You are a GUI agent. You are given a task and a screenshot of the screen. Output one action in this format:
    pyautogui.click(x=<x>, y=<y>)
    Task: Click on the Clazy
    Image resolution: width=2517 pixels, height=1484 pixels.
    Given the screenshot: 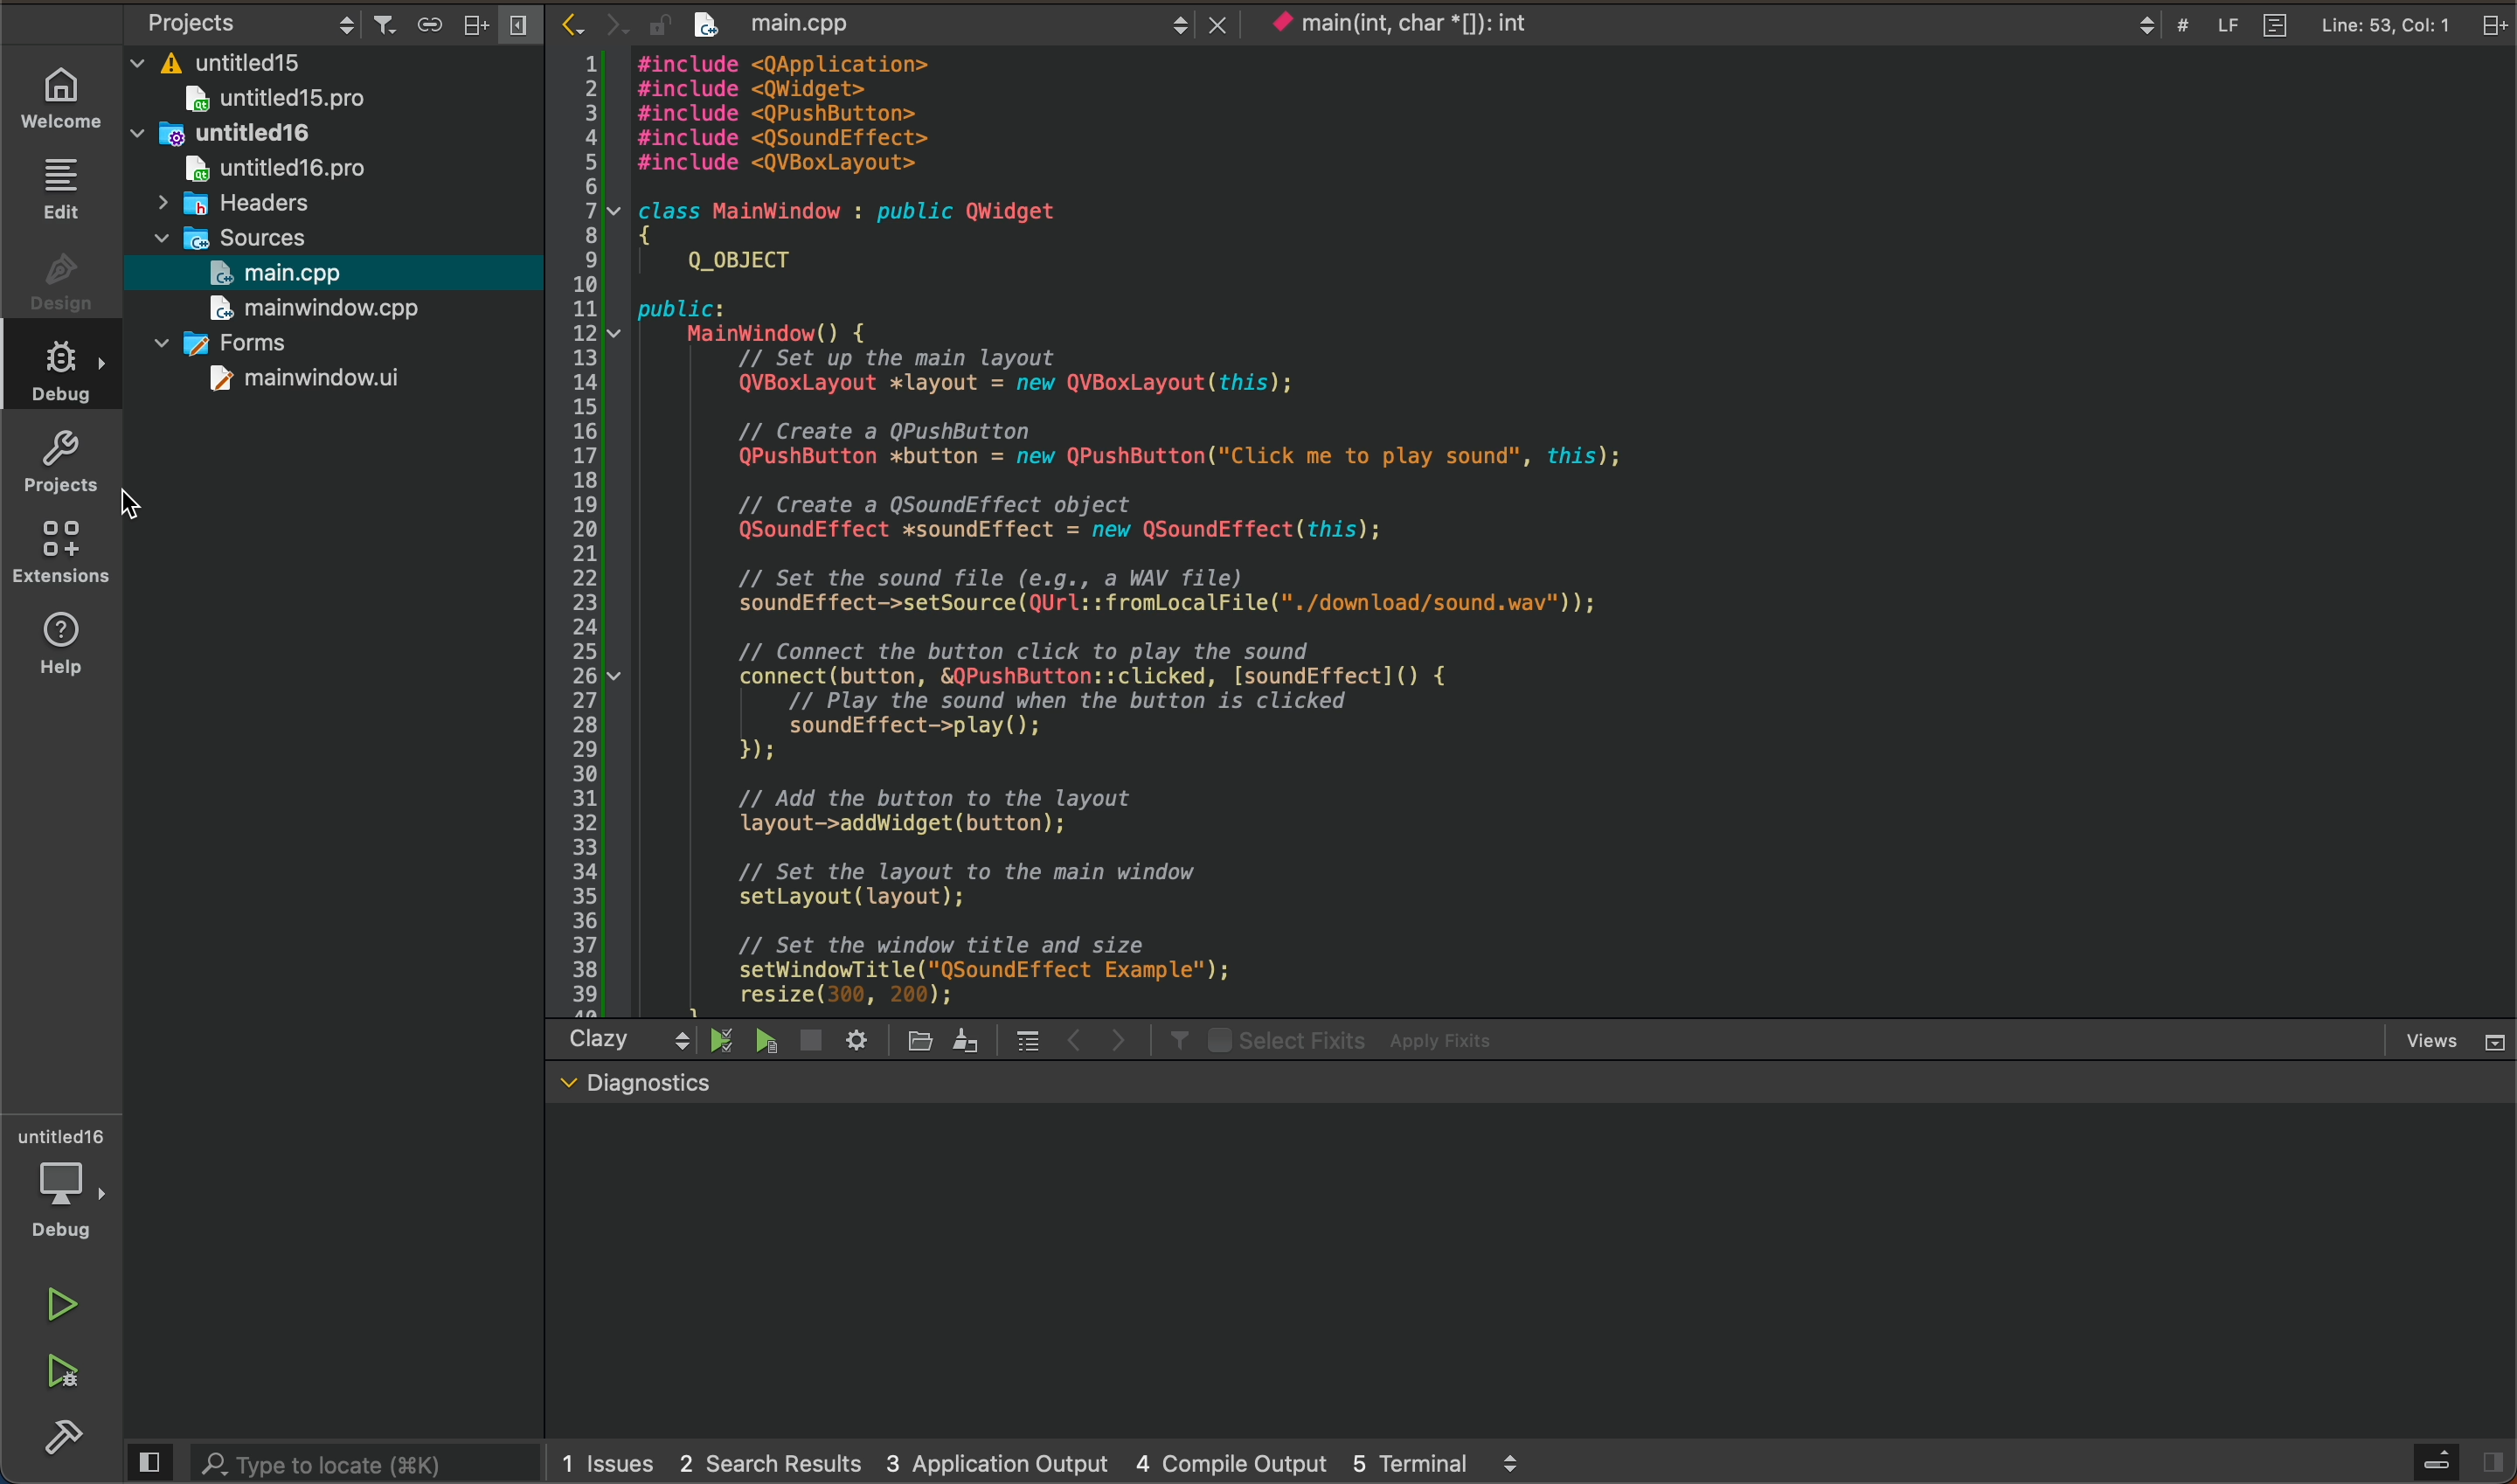 What is the action you would take?
    pyautogui.click(x=607, y=1039)
    